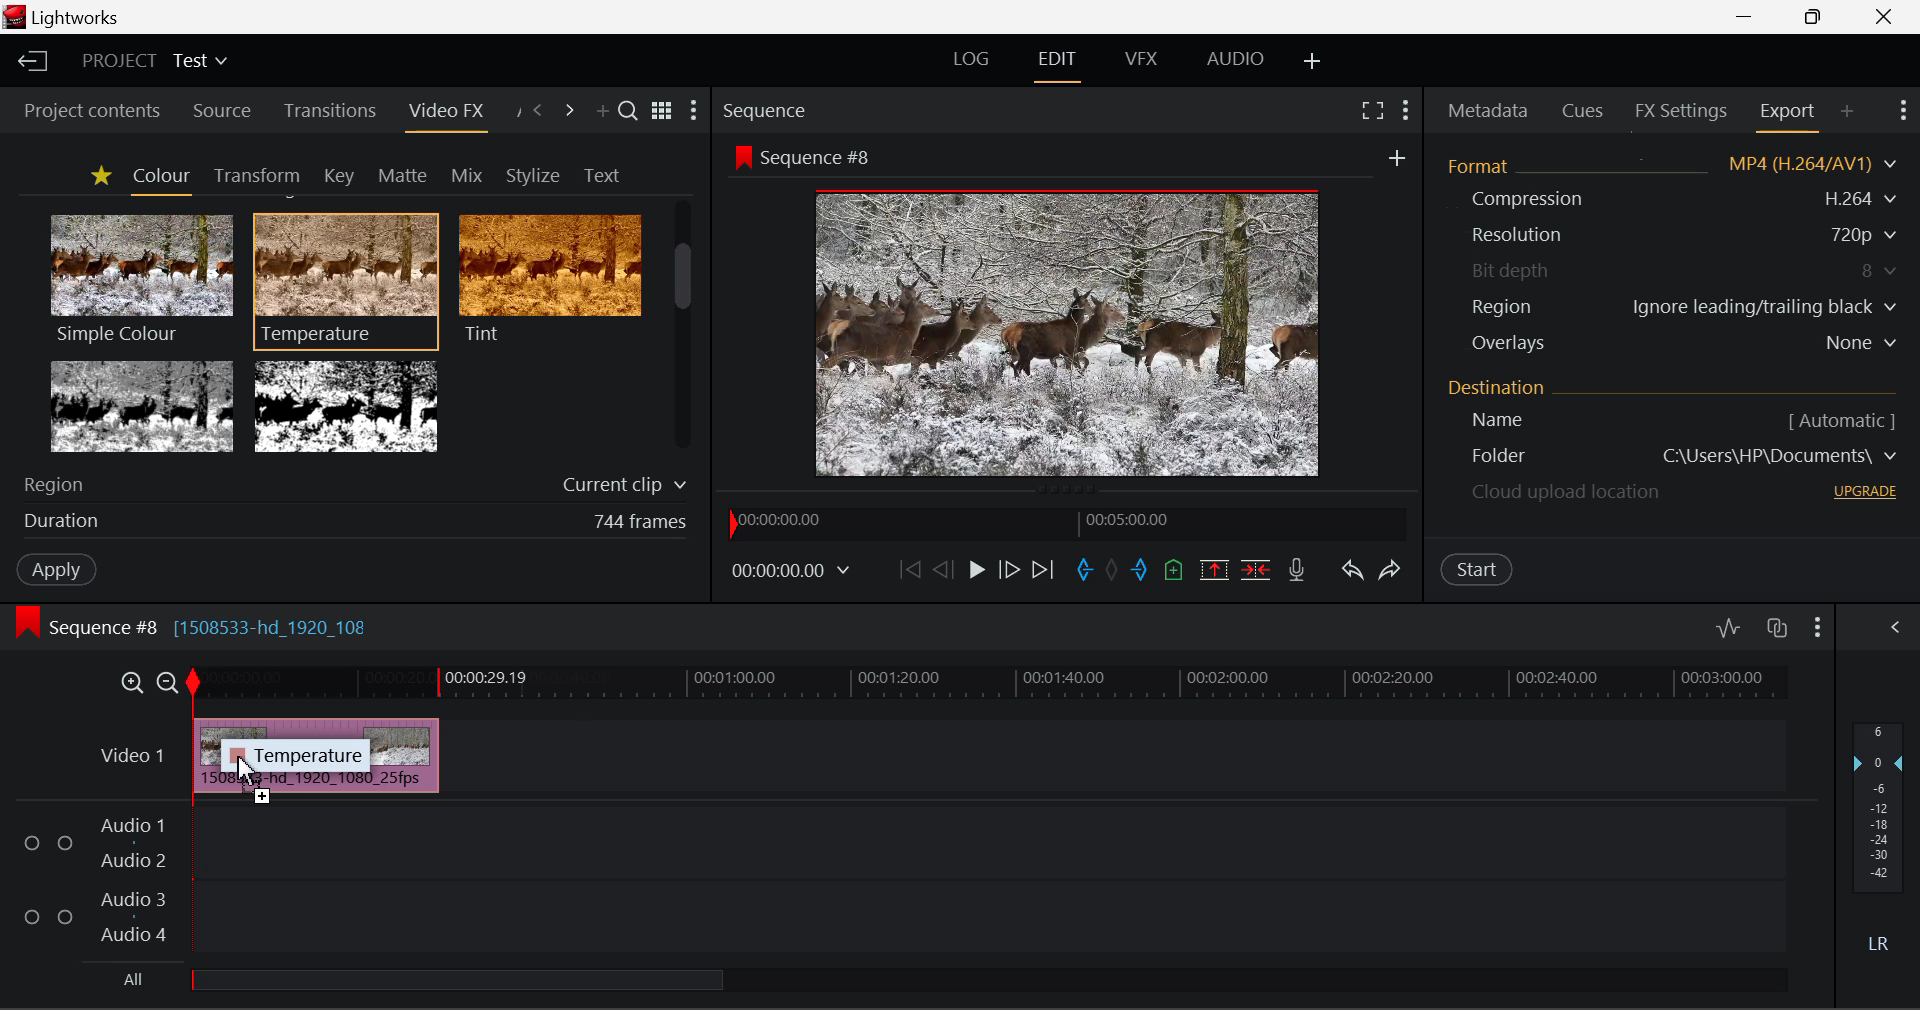 Image resolution: width=1920 pixels, height=1010 pixels. Describe the element at coordinates (768, 113) in the screenshot. I see `Sequence Preview Section` at that location.